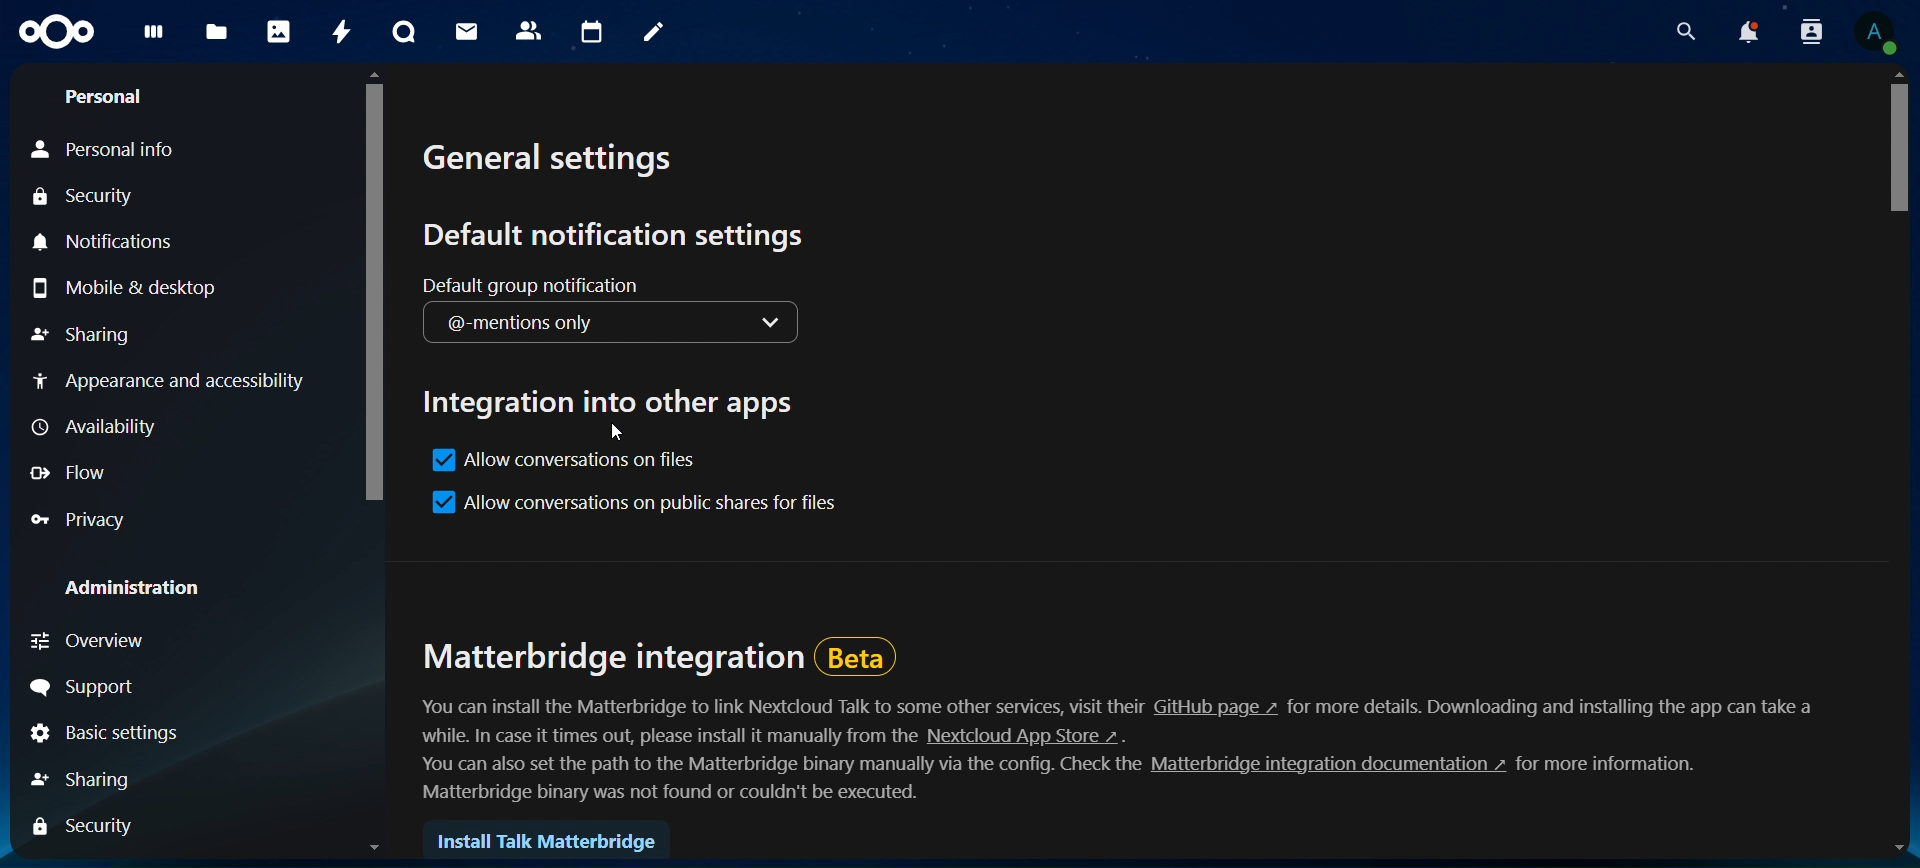 The width and height of the screenshot is (1920, 868). Describe the element at coordinates (91, 685) in the screenshot. I see `support` at that location.